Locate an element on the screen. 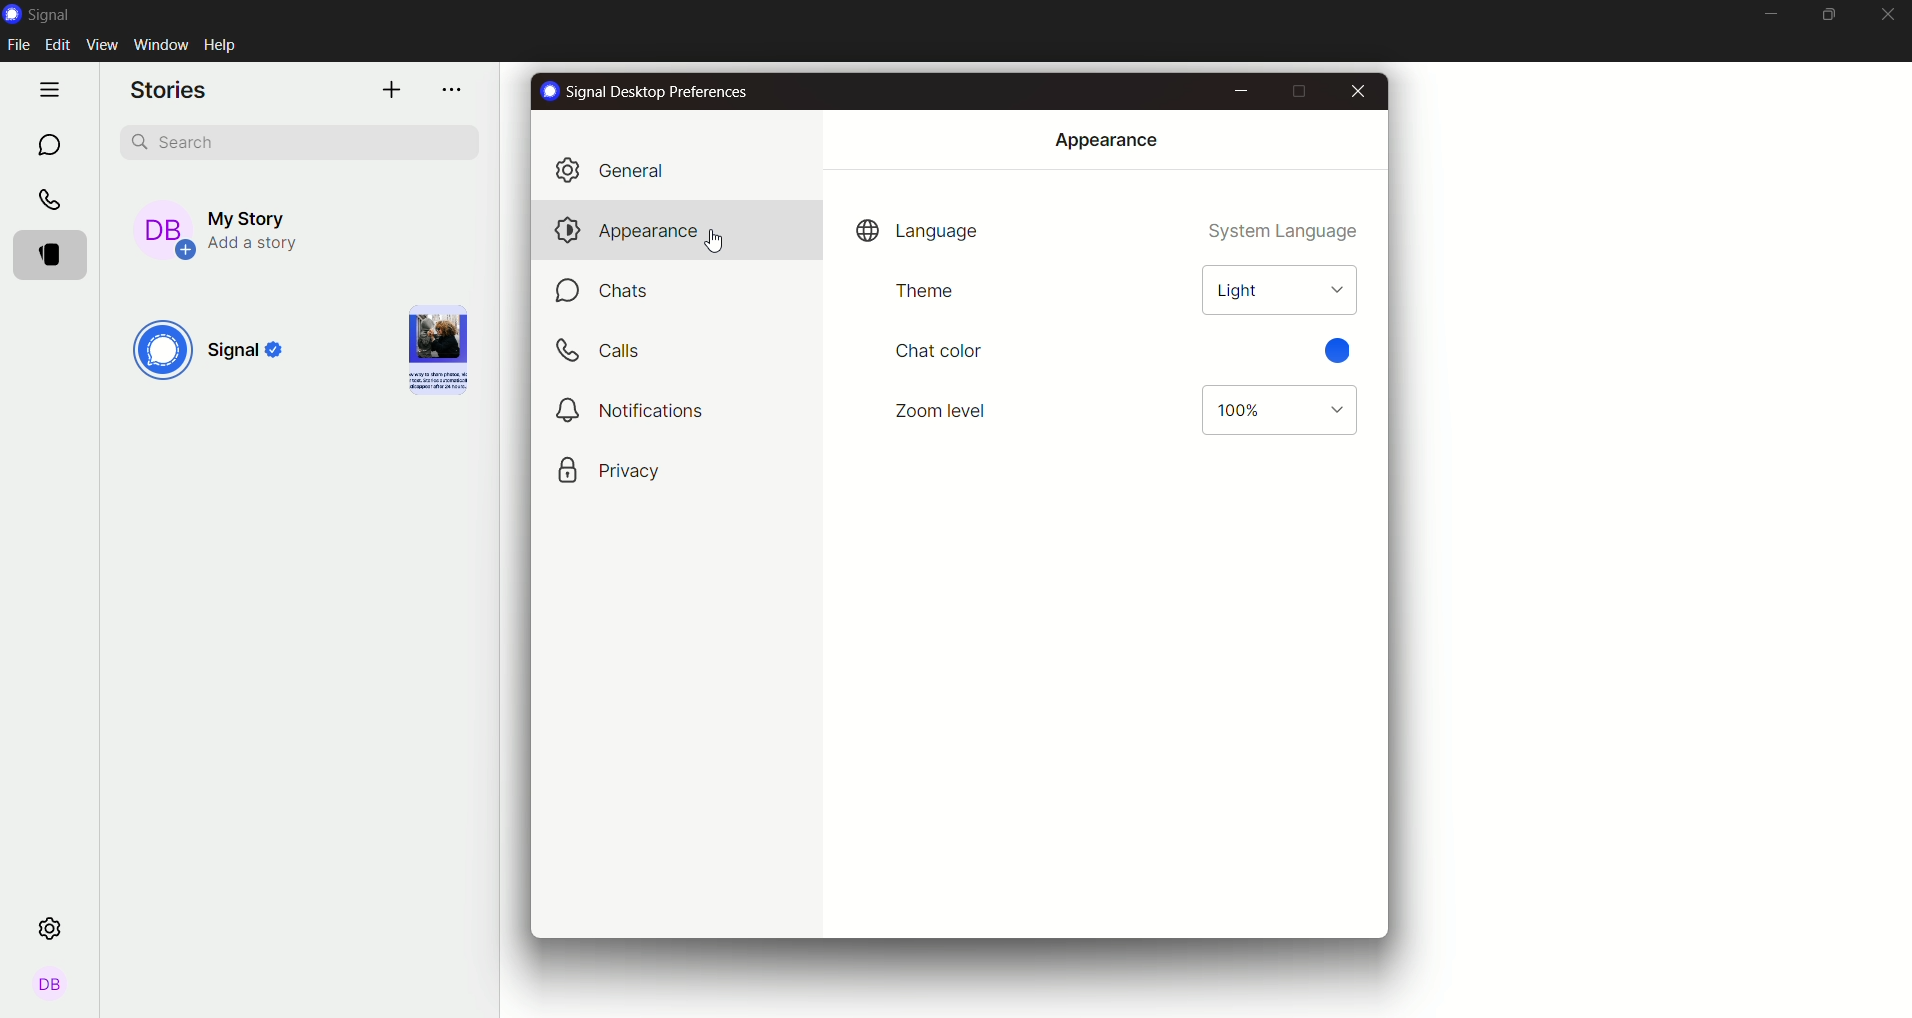  light is located at coordinates (1277, 289).